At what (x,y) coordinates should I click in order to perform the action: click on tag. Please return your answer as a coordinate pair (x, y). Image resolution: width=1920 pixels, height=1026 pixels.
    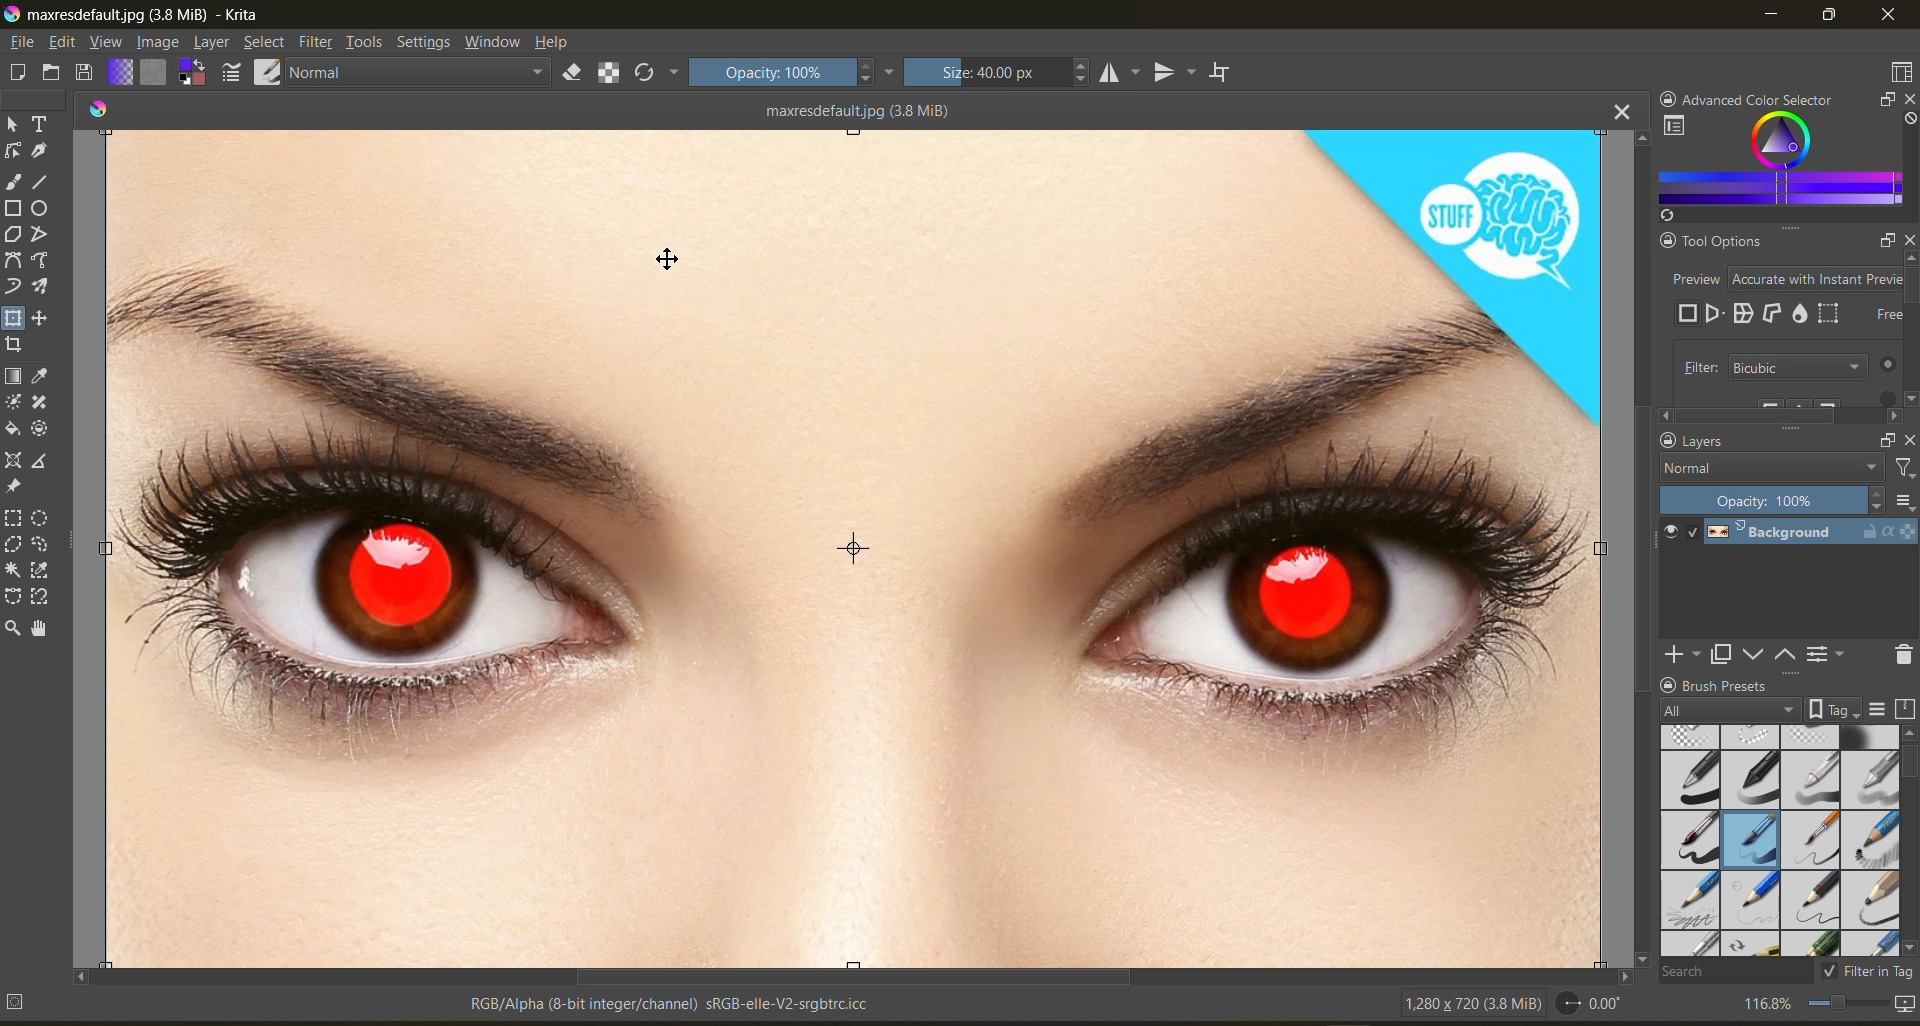
    Looking at the image, I should click on (1728, 708).